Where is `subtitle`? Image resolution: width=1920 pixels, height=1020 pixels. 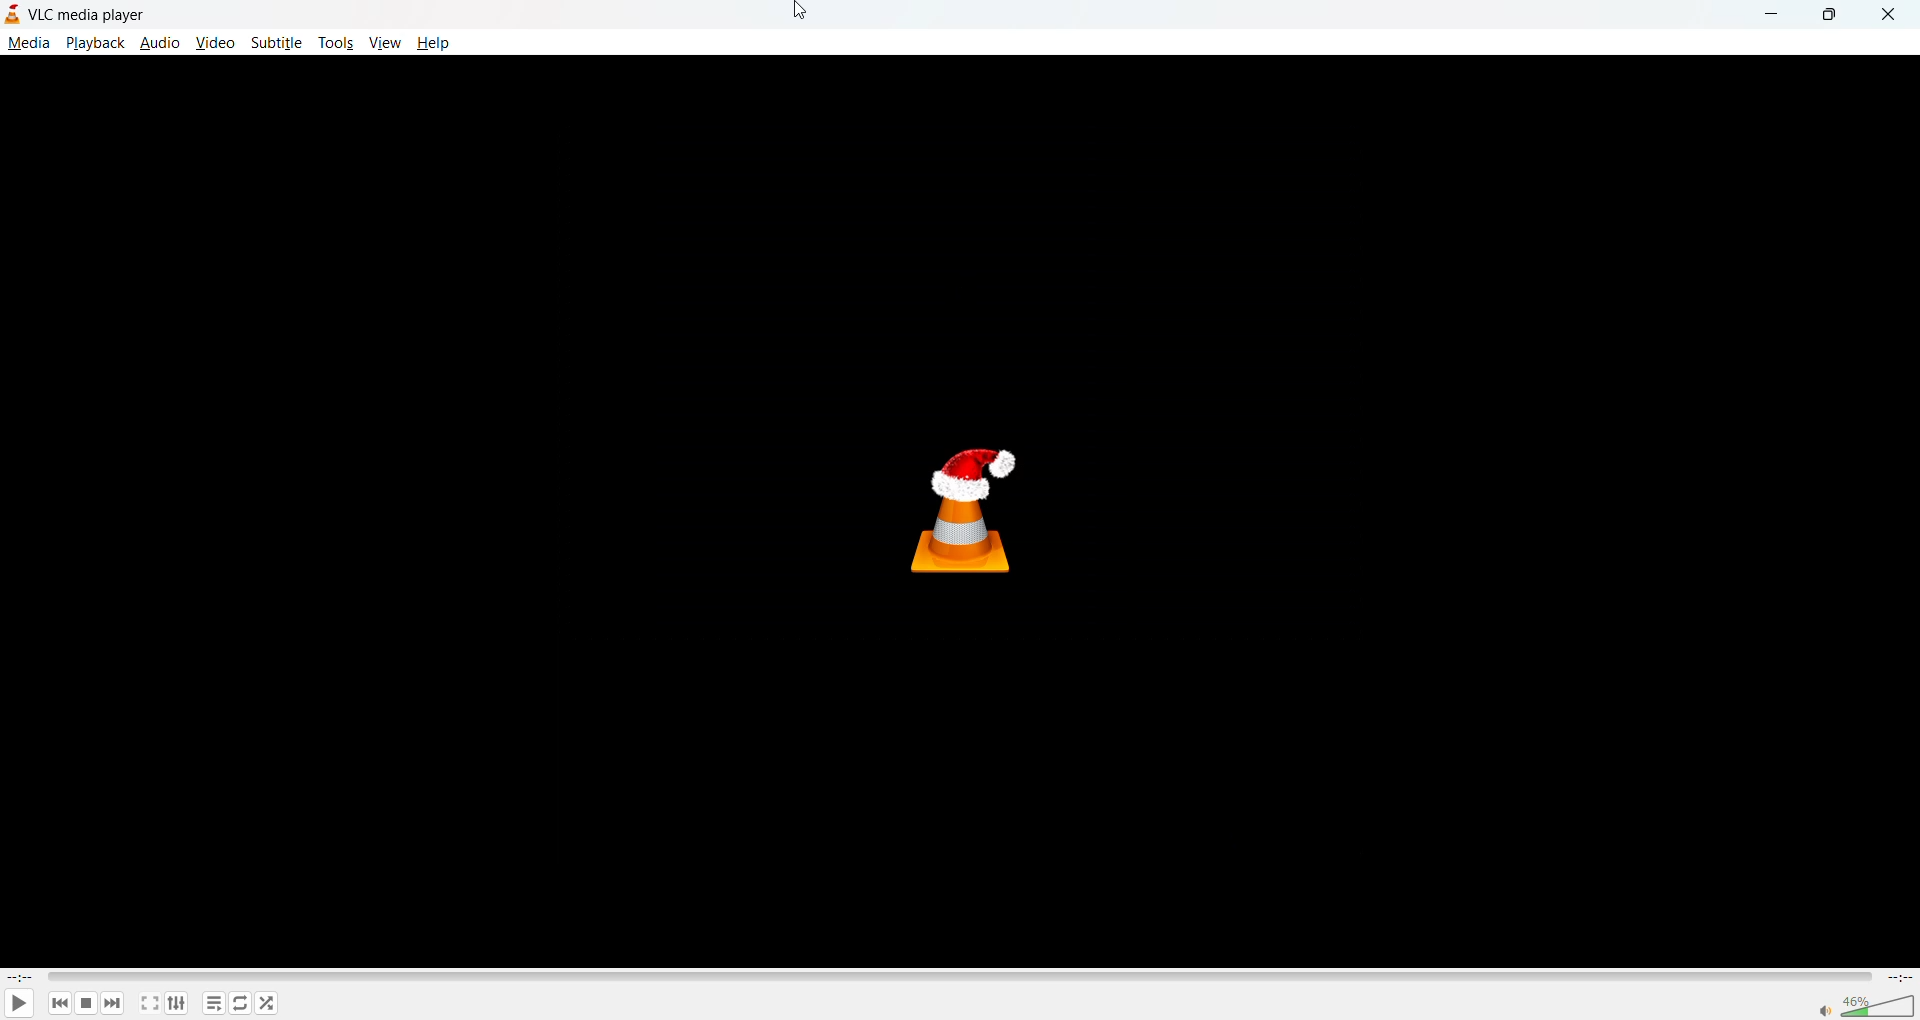
subtitle is located at coordinates (276, 43).